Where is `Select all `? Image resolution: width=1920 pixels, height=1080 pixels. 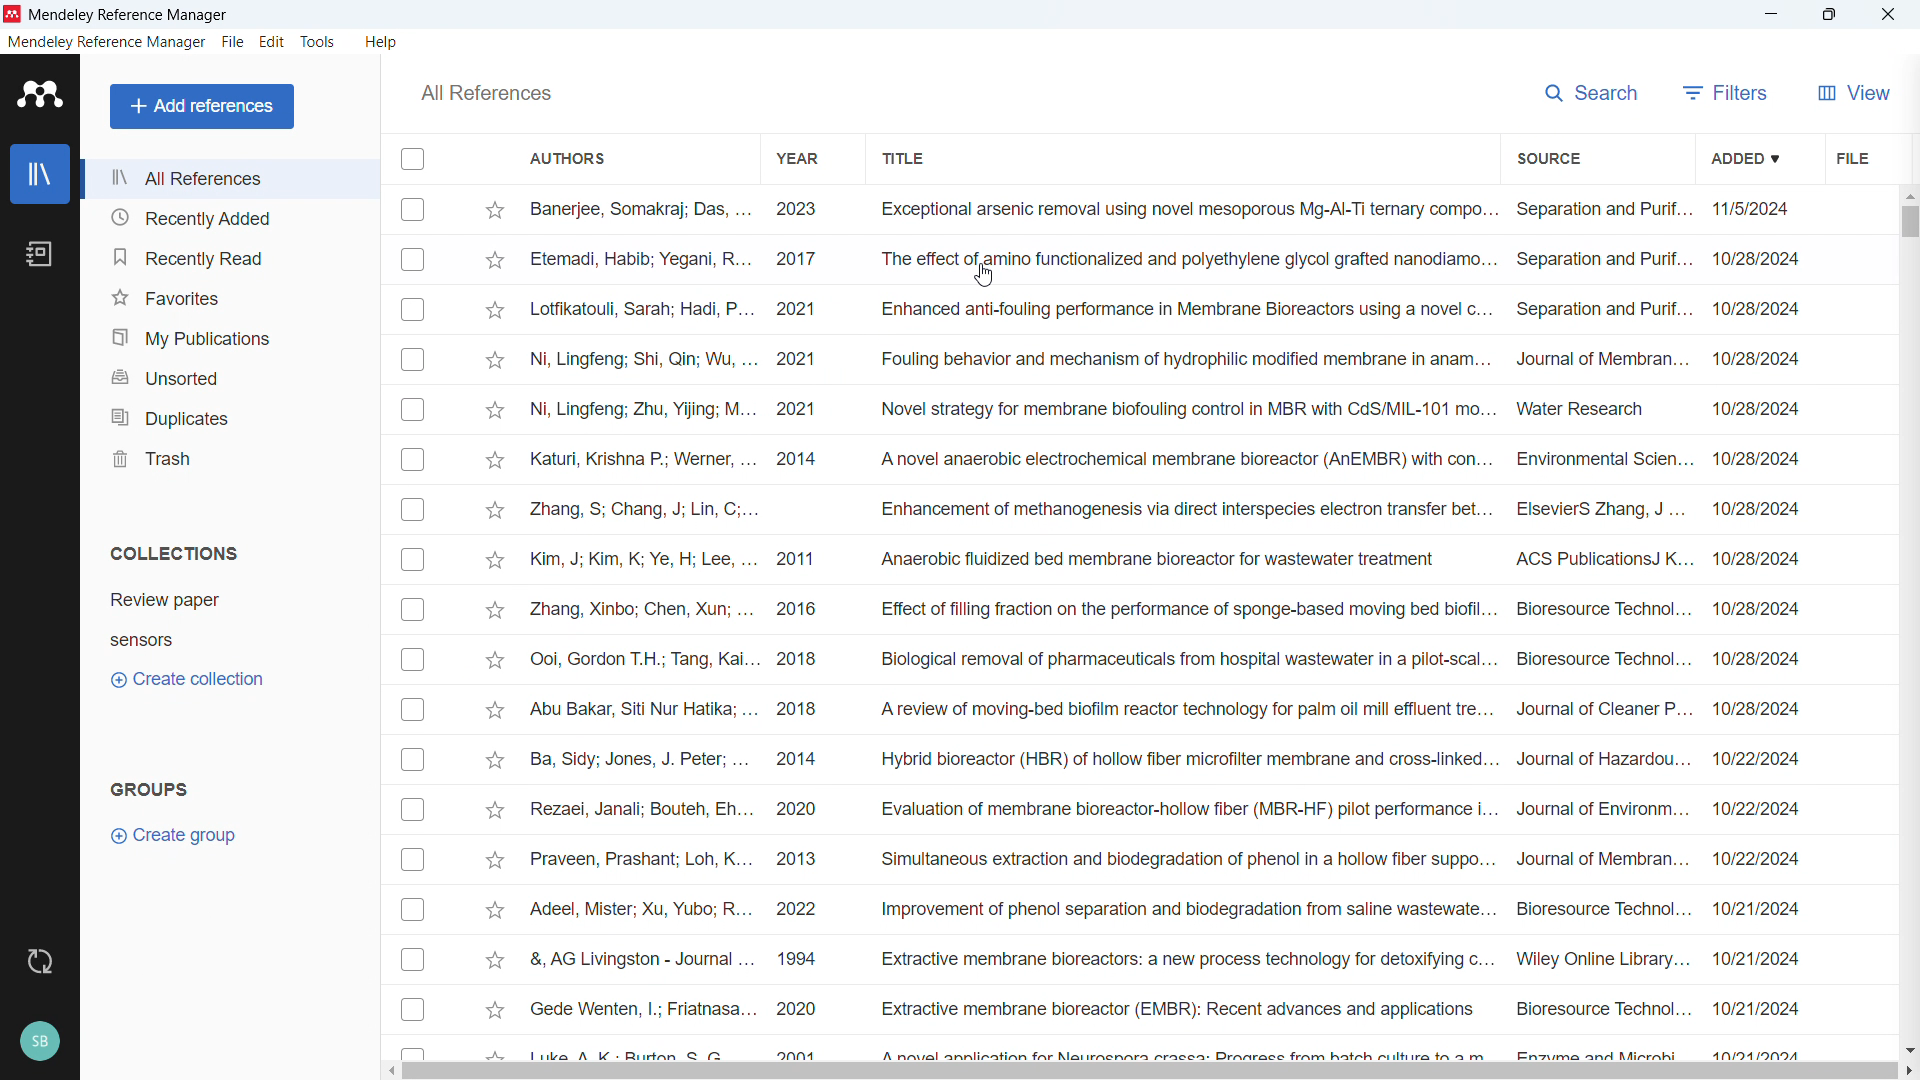
Select all  is located at coordinates (412, 160).